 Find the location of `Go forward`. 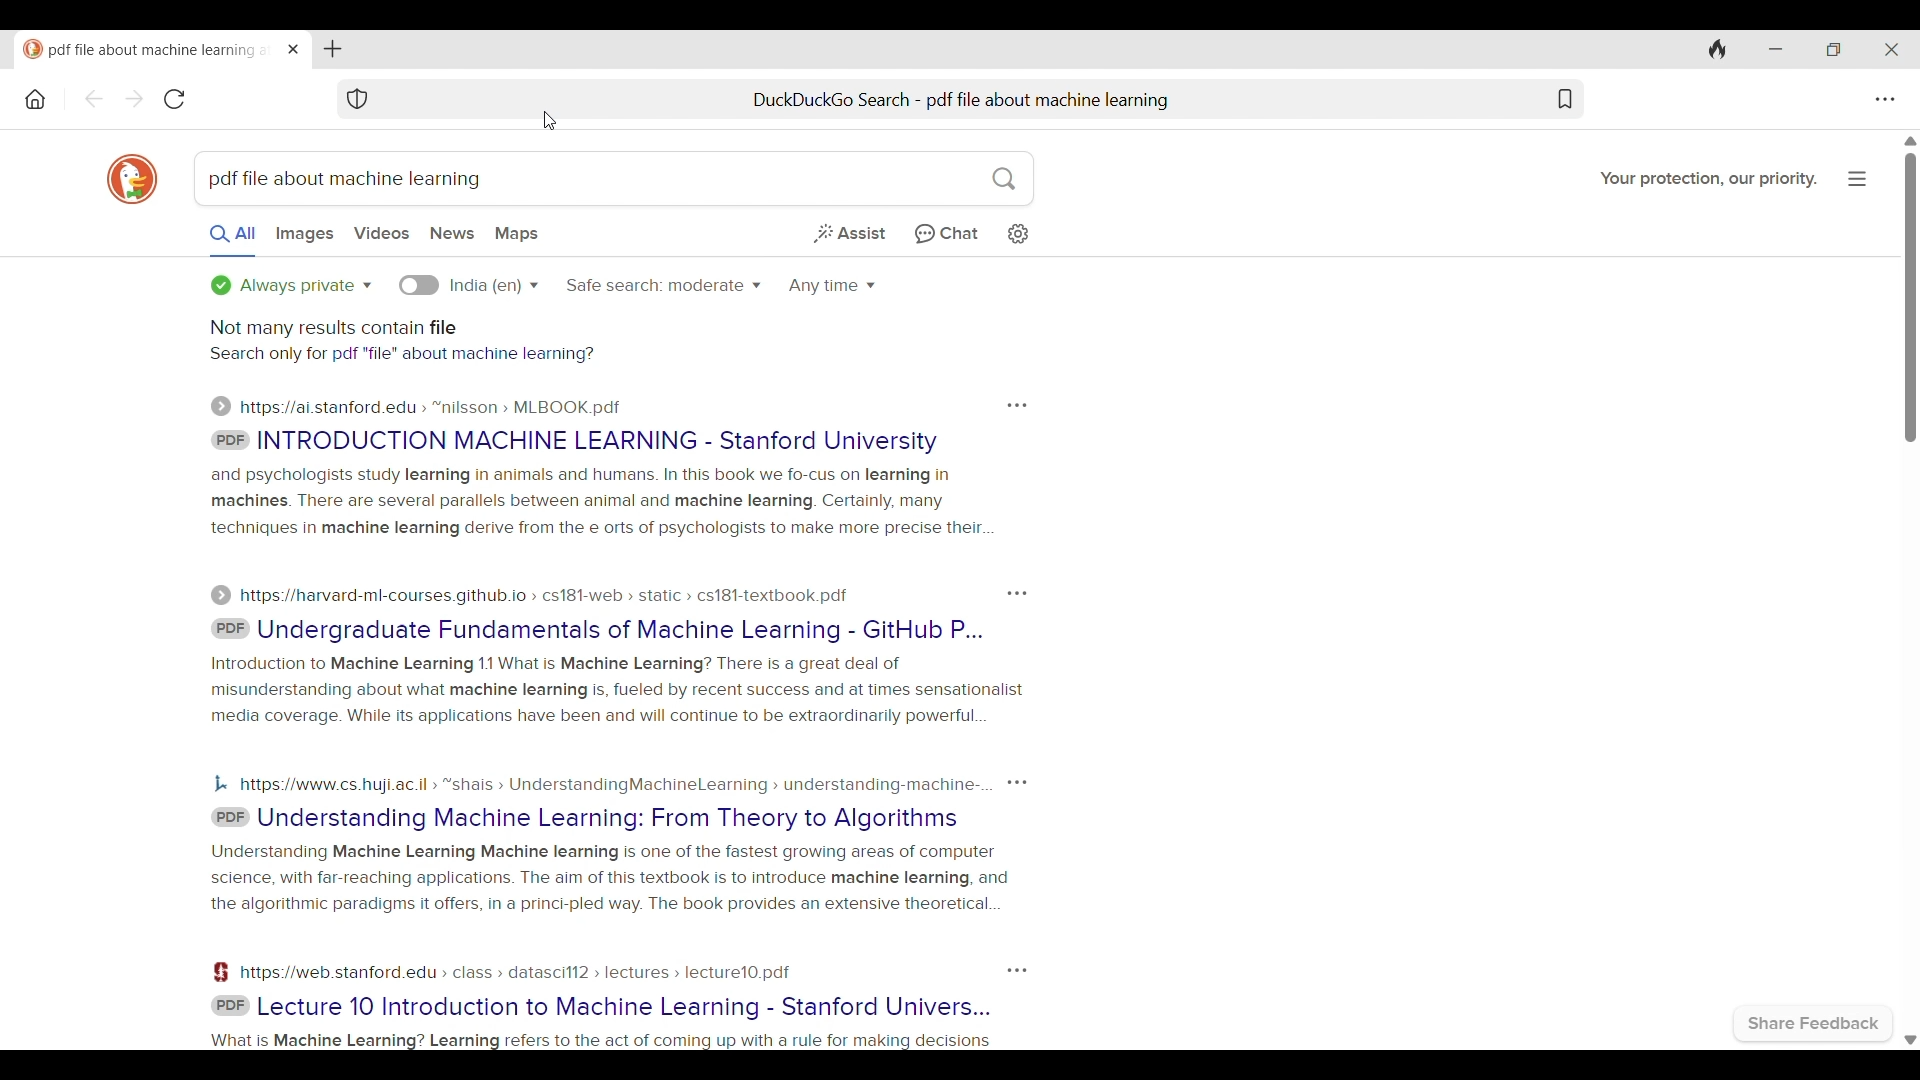

Go forward is located at coordinates (134, 99).